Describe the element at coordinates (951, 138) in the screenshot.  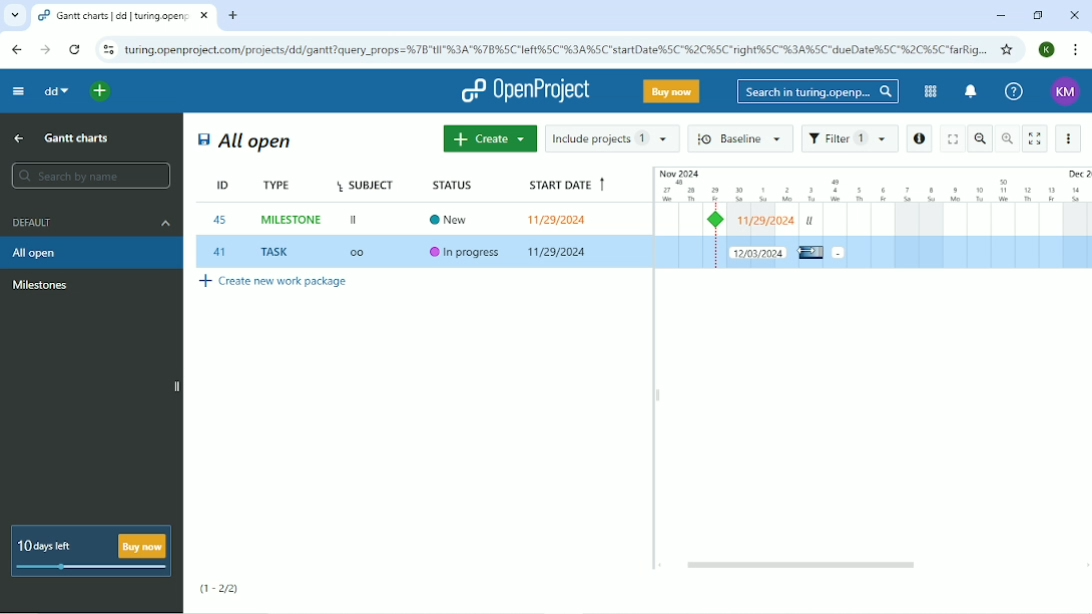
I see `Fullscreen` at that location.